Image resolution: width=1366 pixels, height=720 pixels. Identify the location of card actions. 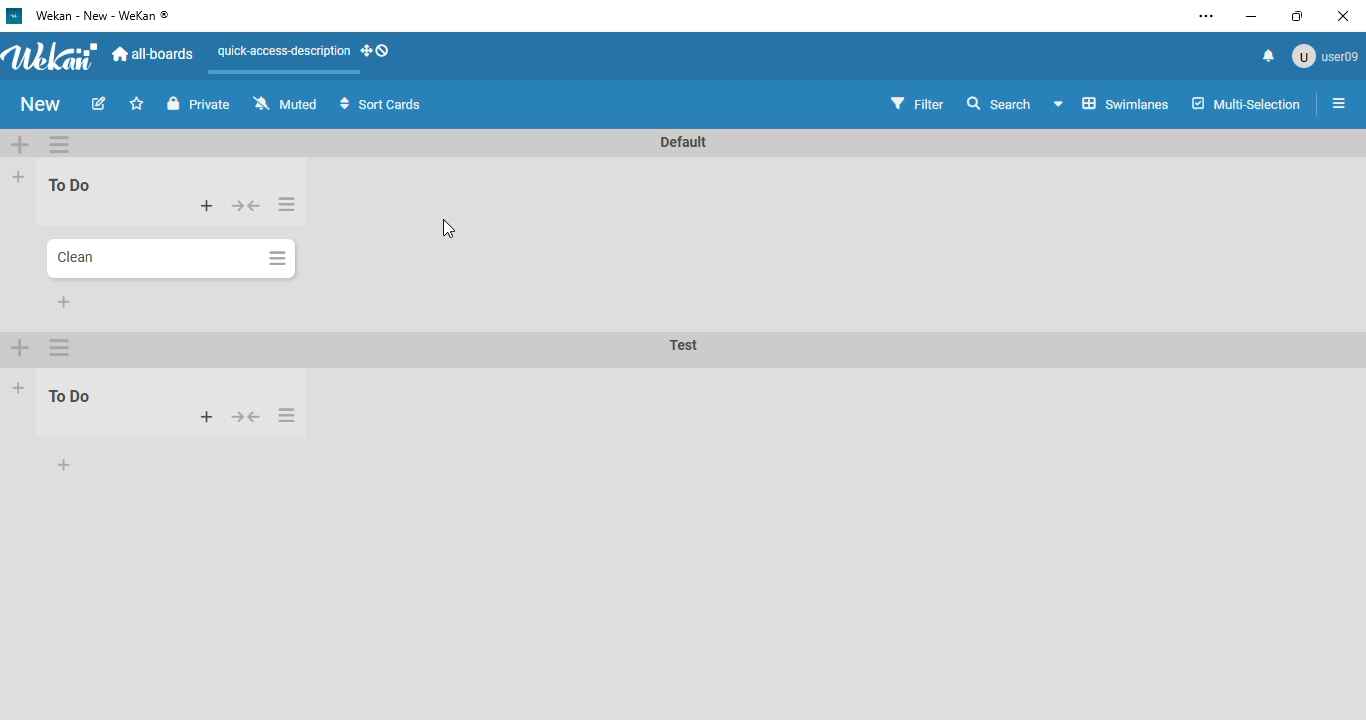
(277, 258).